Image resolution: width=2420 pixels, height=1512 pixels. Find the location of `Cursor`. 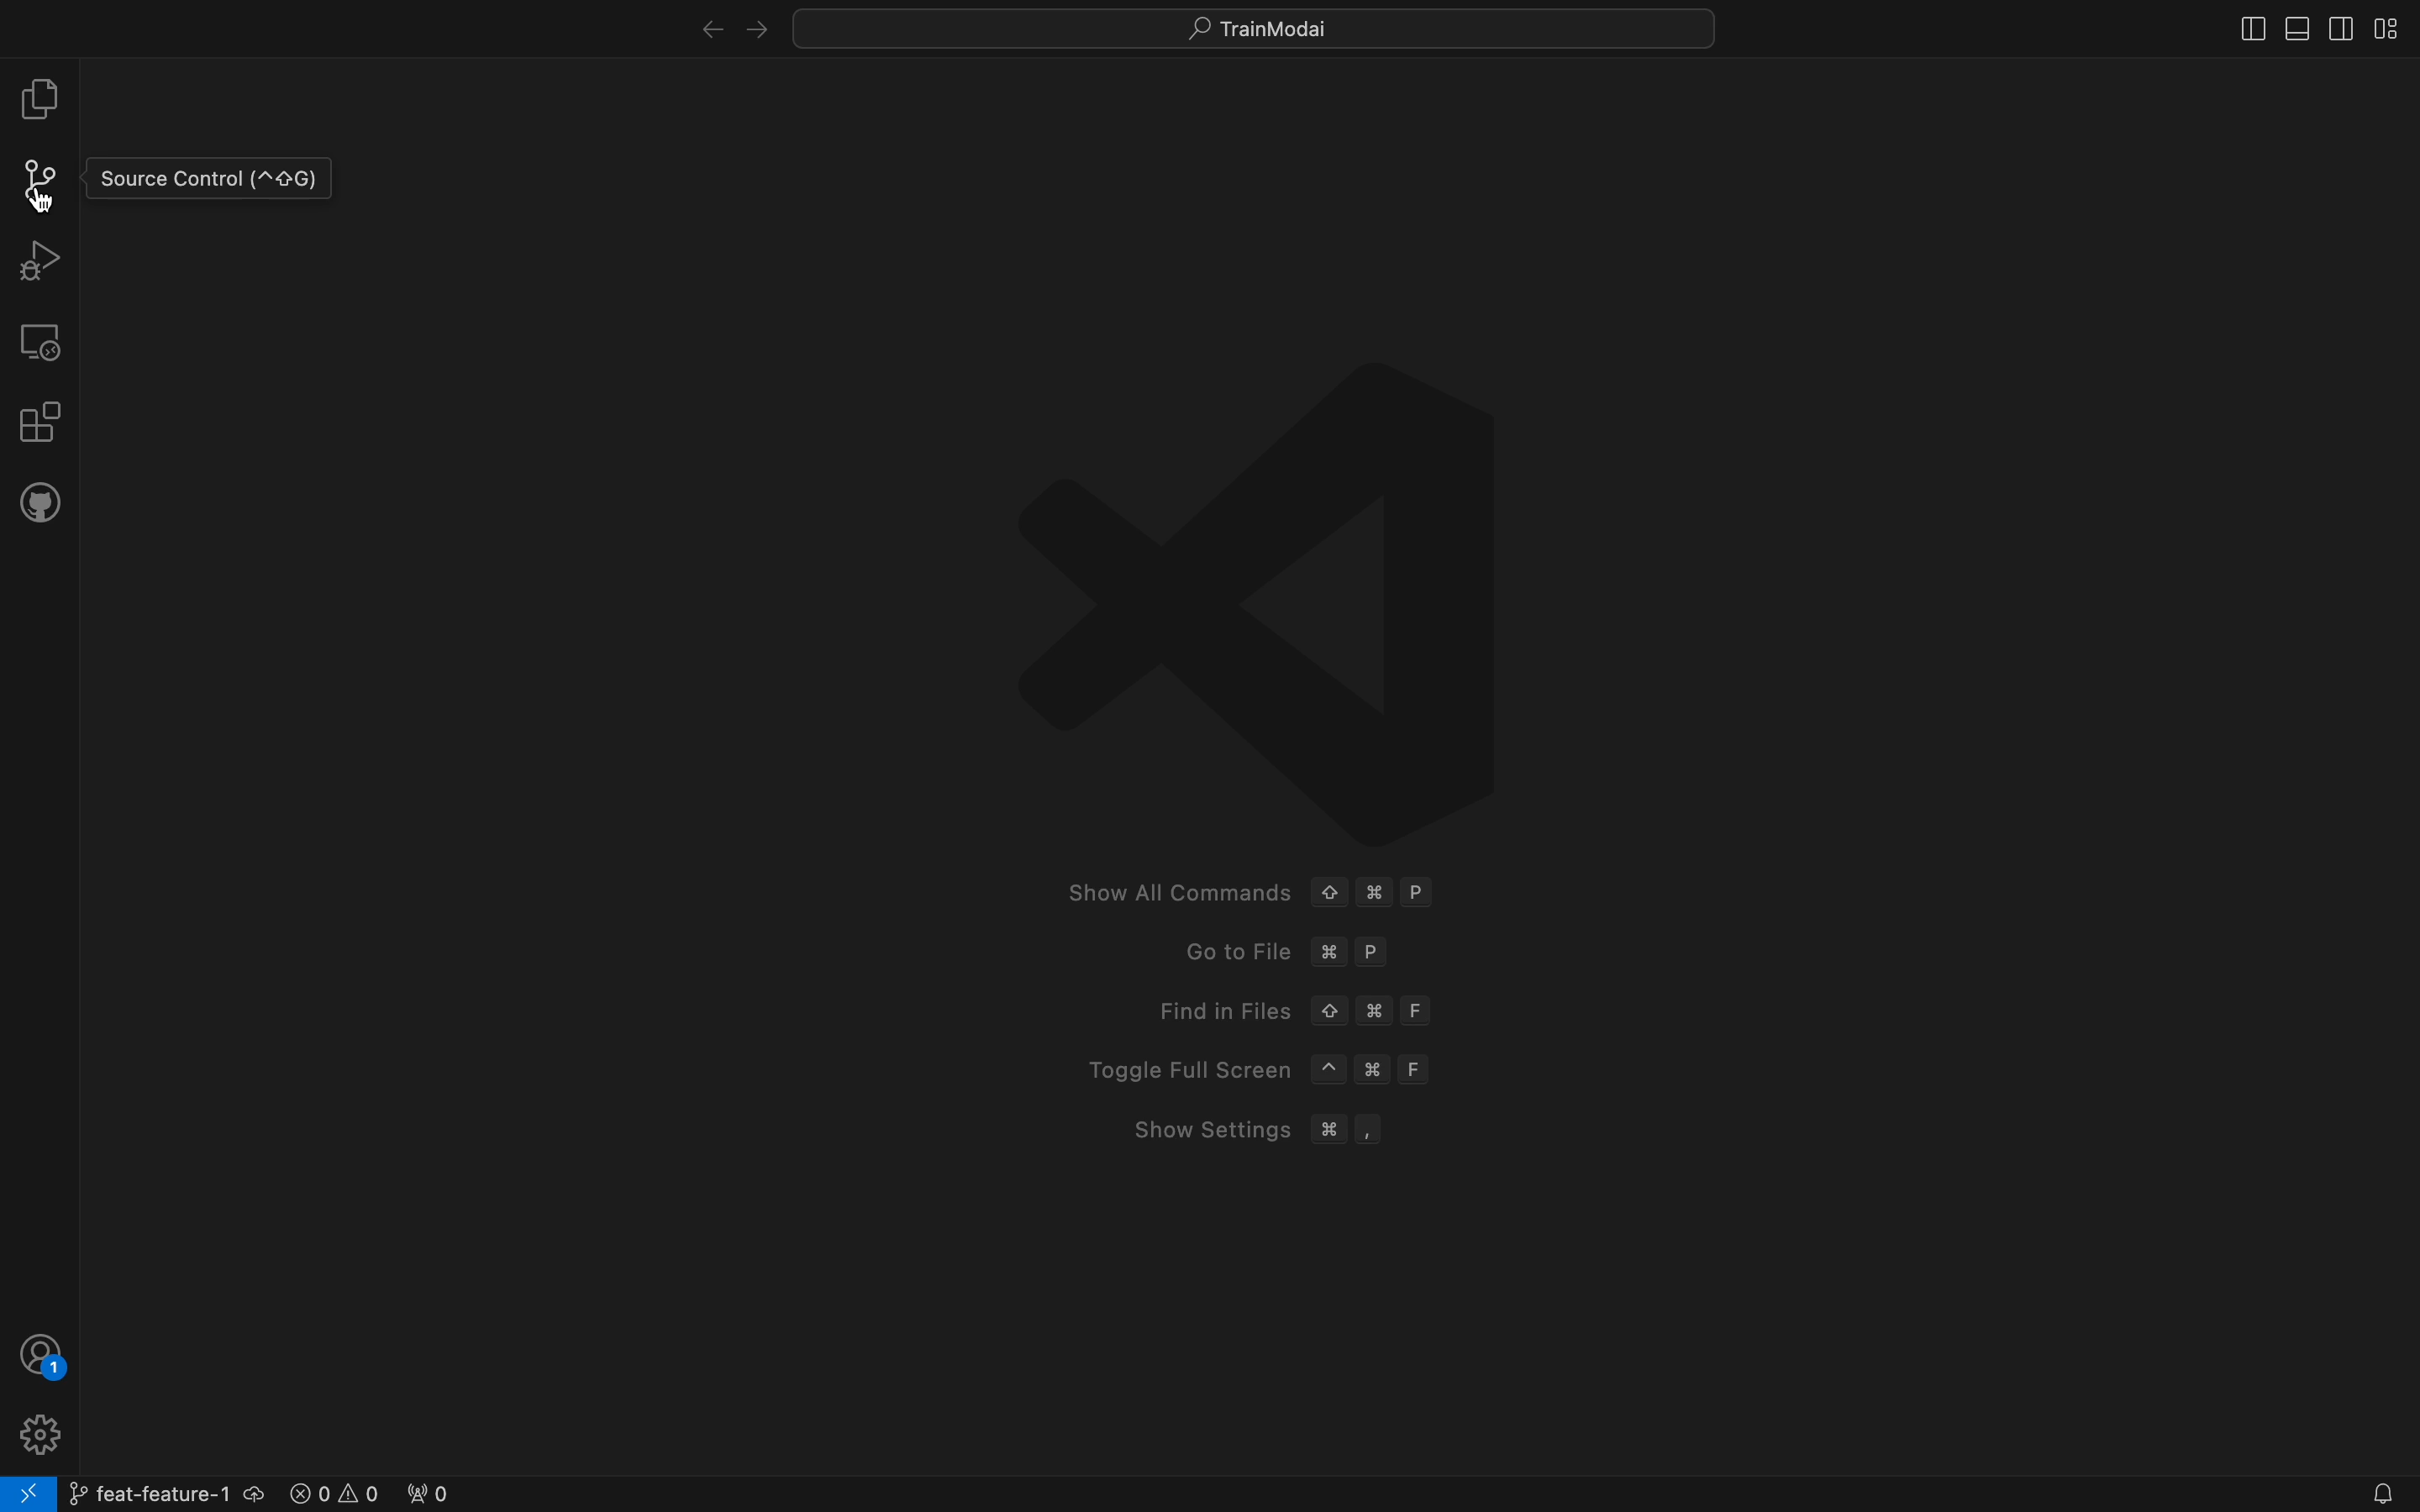

Cursor is located at coordinates (43, 200).